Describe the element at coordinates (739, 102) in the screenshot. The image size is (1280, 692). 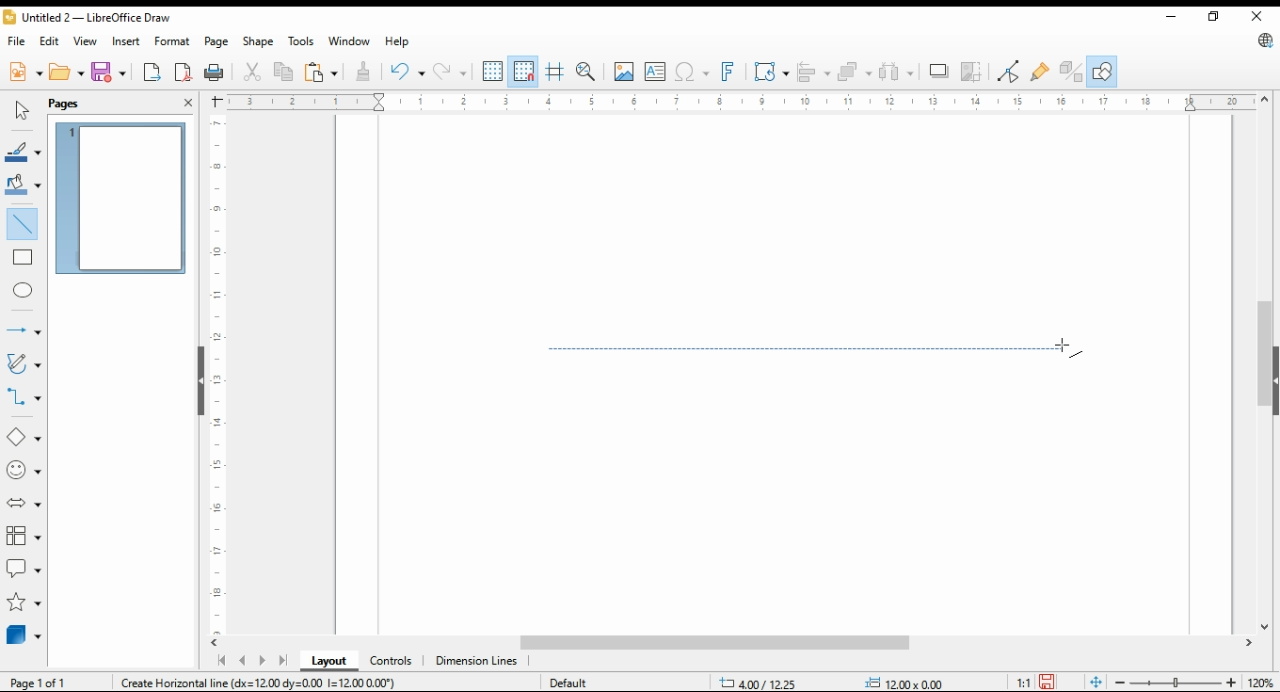
I see `horizontal scale` at that location.